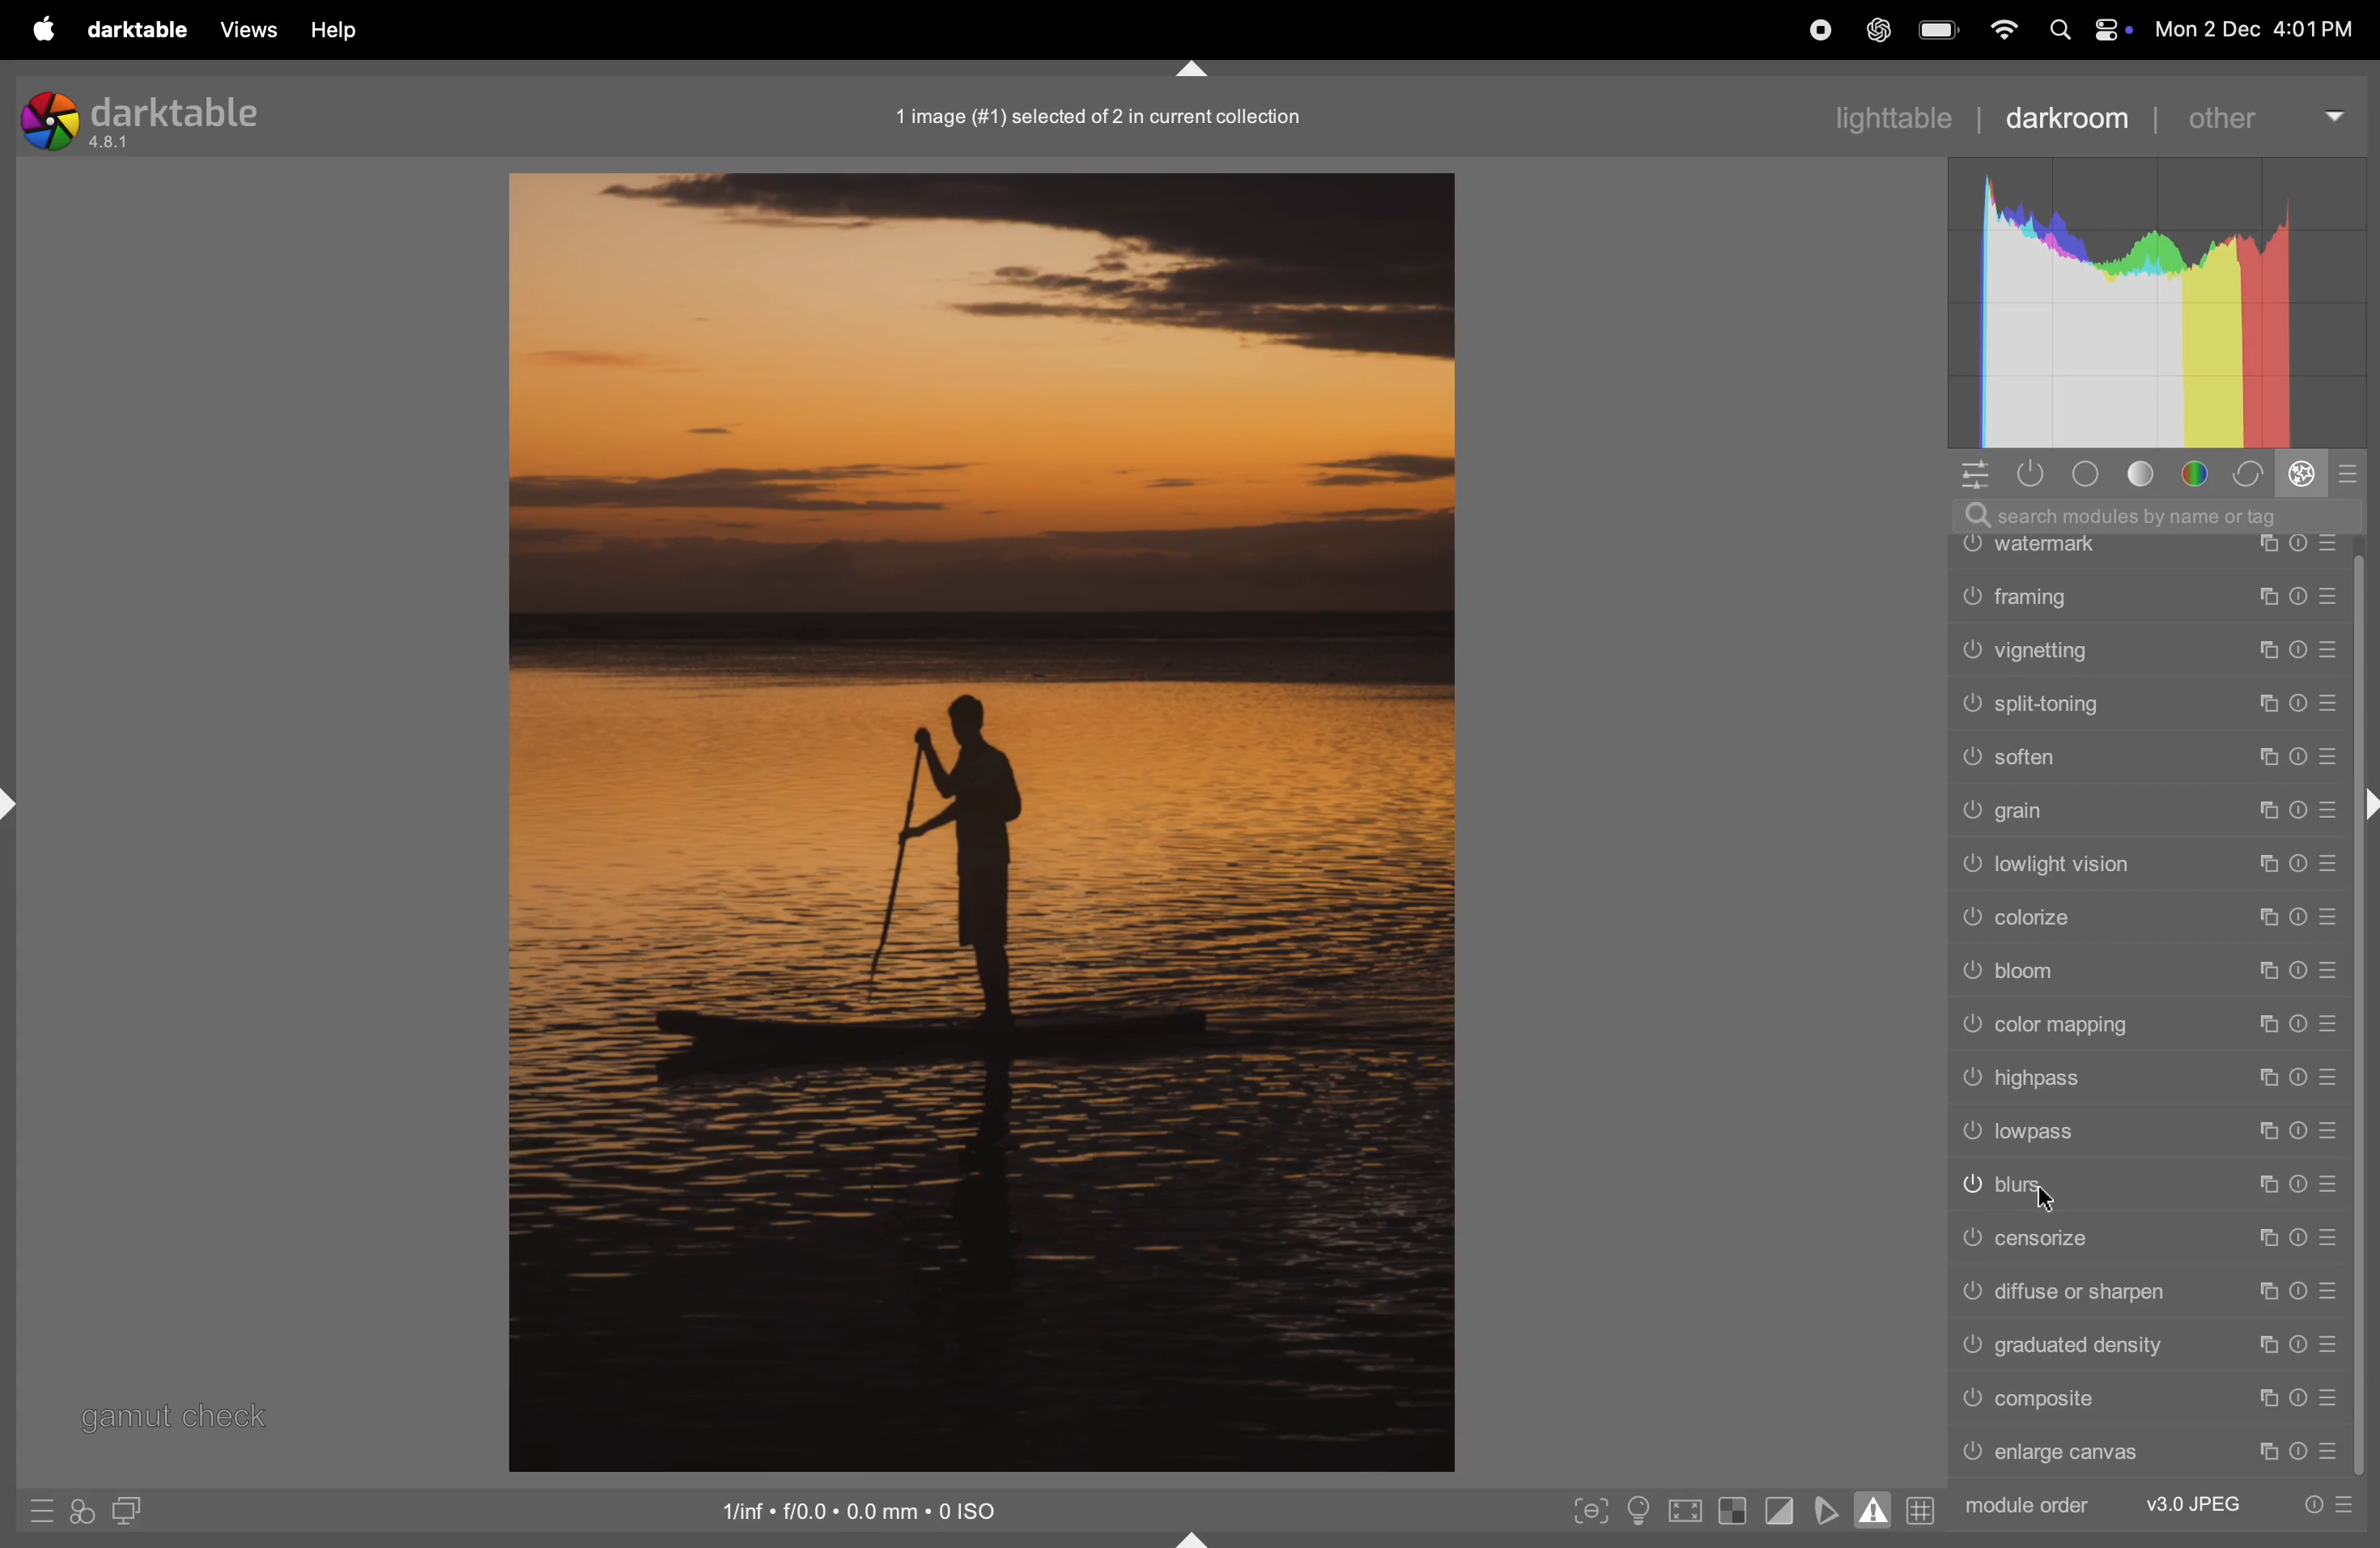  I want to click on other, so click(2262, 115).